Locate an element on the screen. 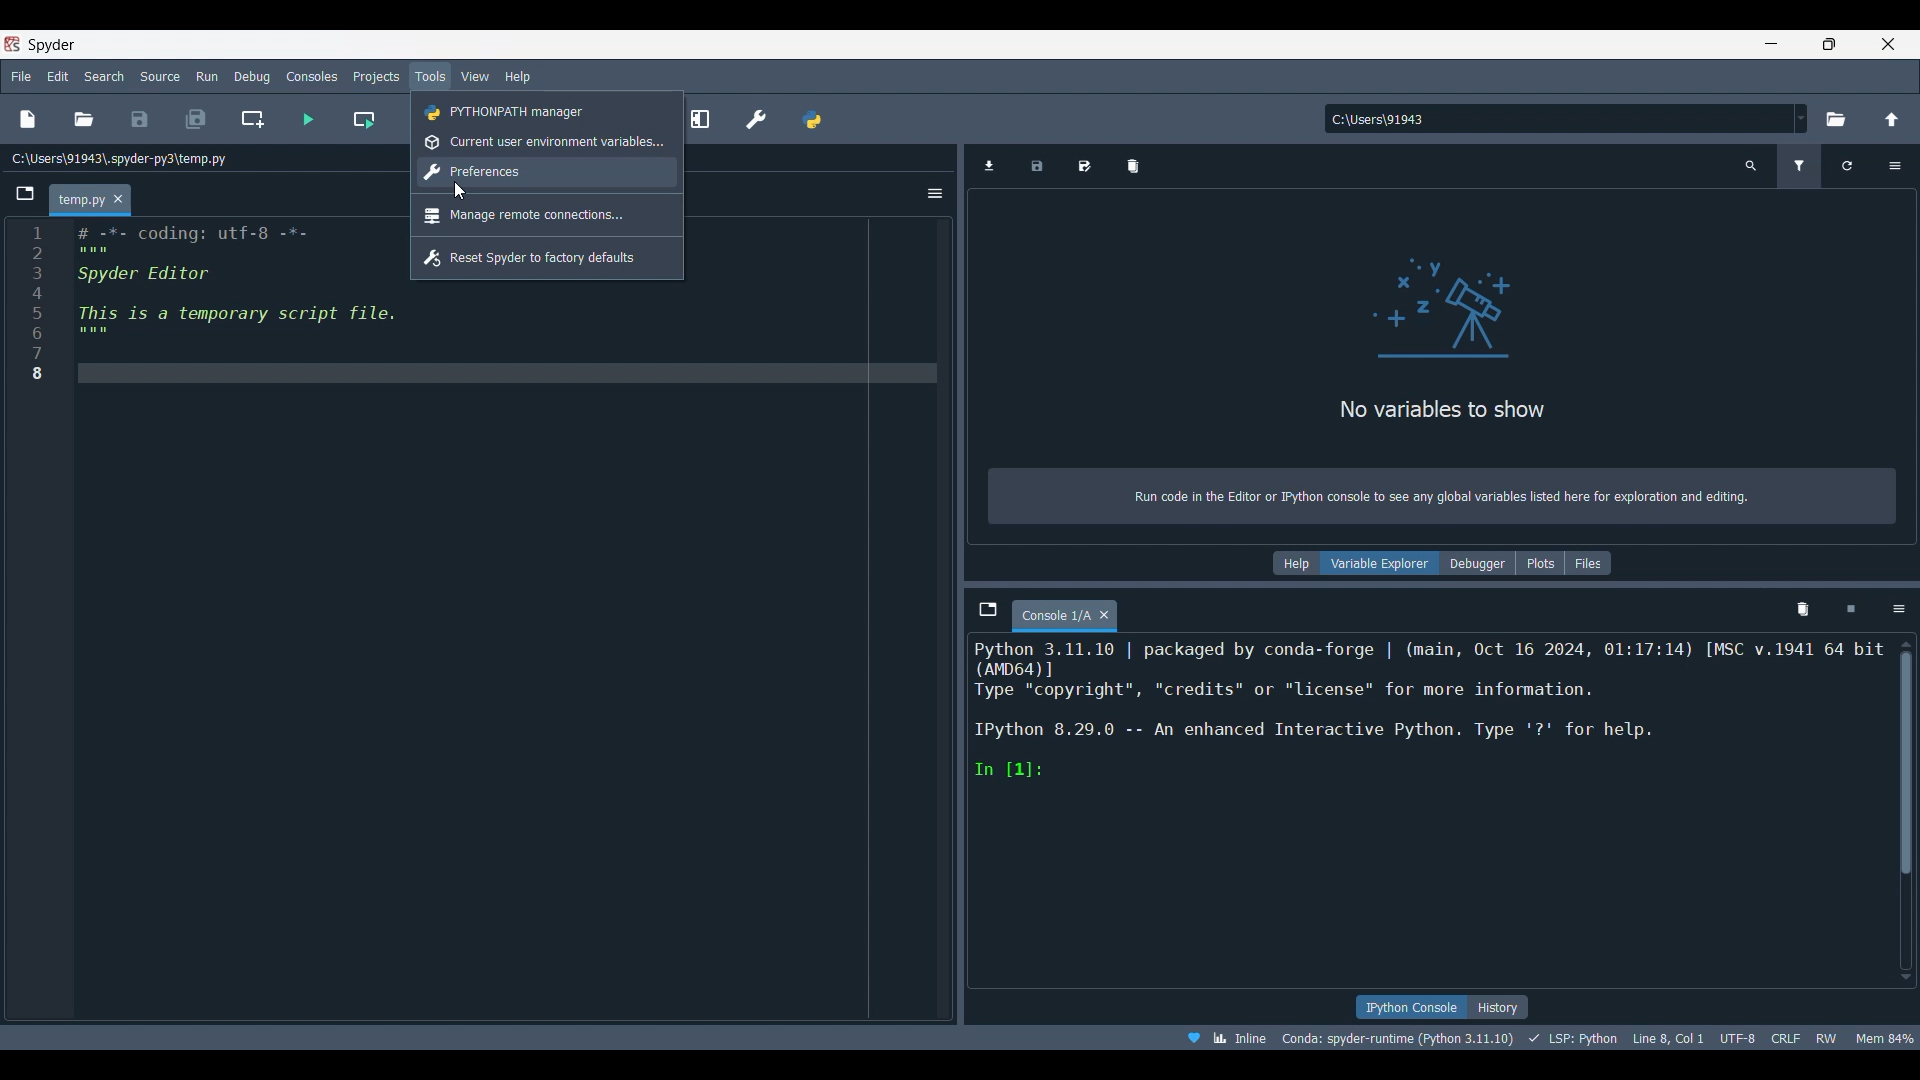 The image size is (1920, 1080). Options is located at coordinates (1898, 609).